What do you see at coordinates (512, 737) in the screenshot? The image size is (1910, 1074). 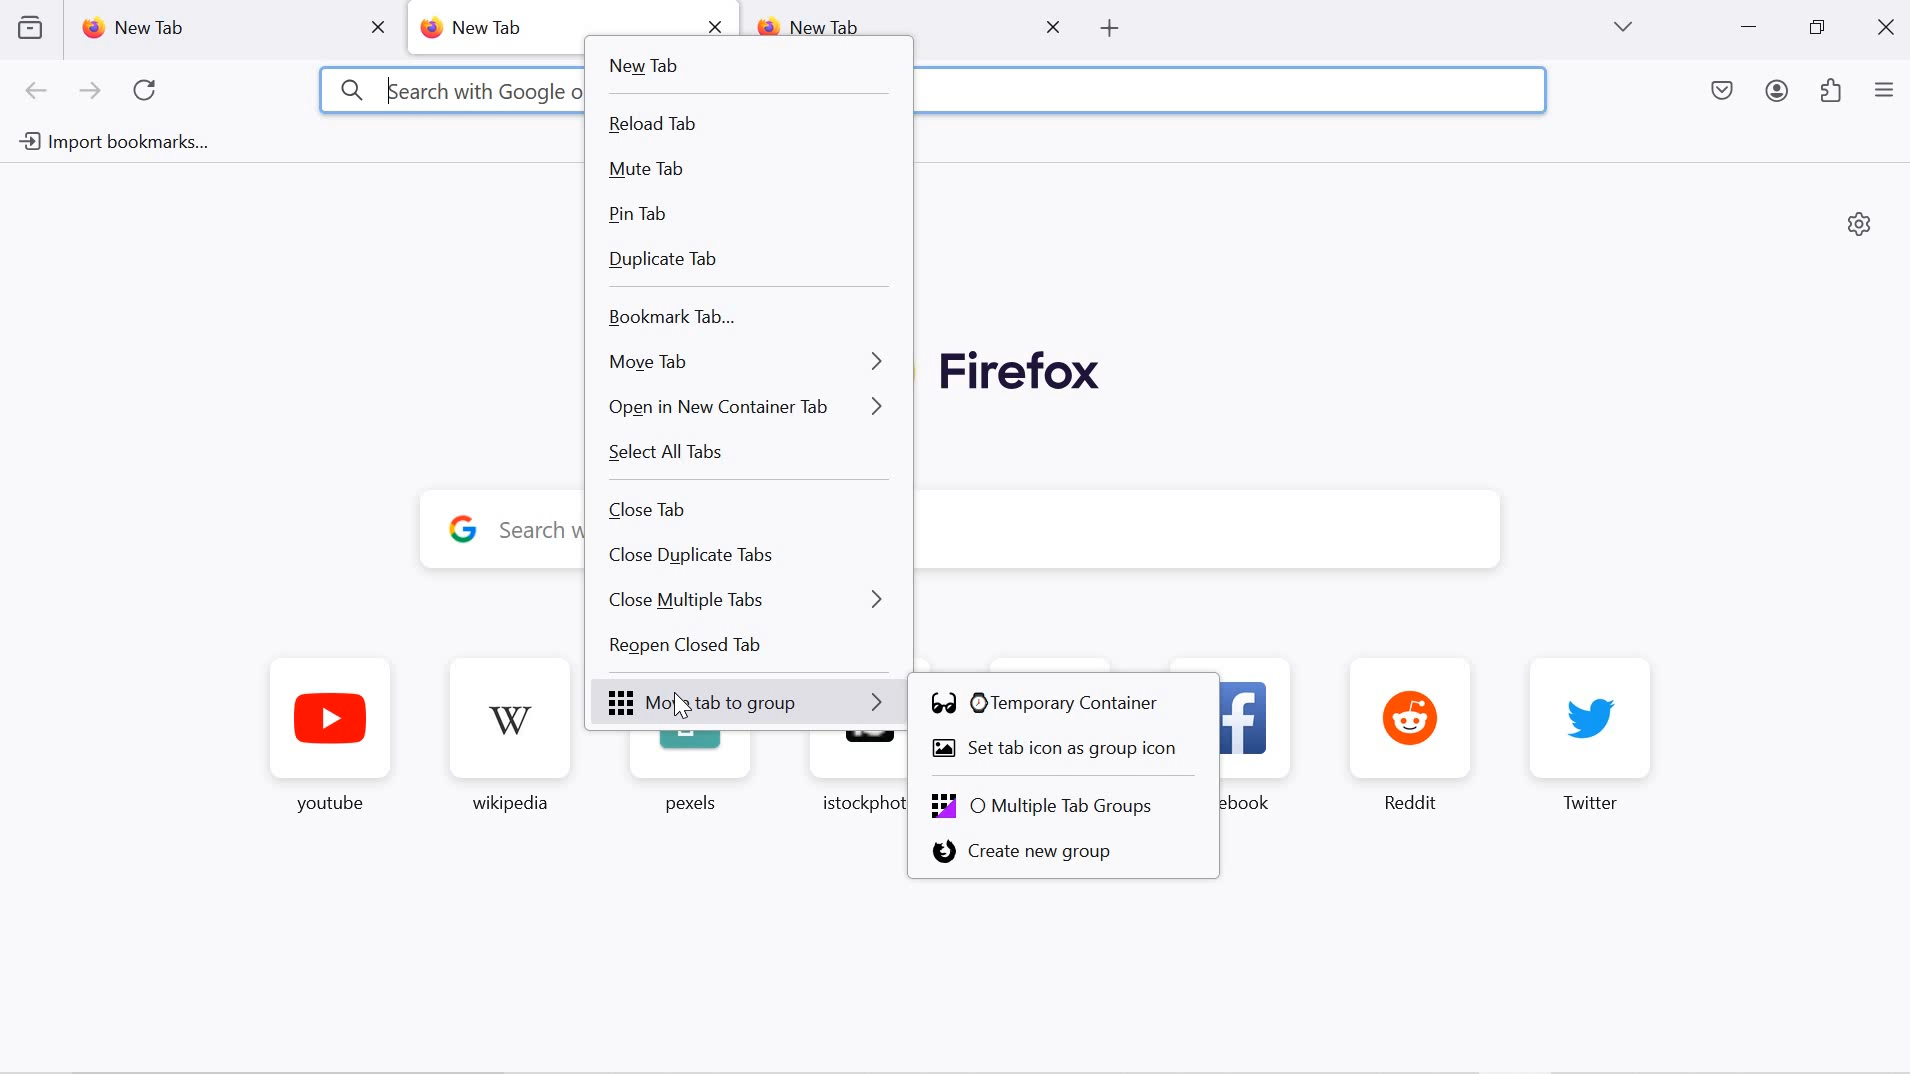 I see `wikipedia` at bounding box center [512, 737].